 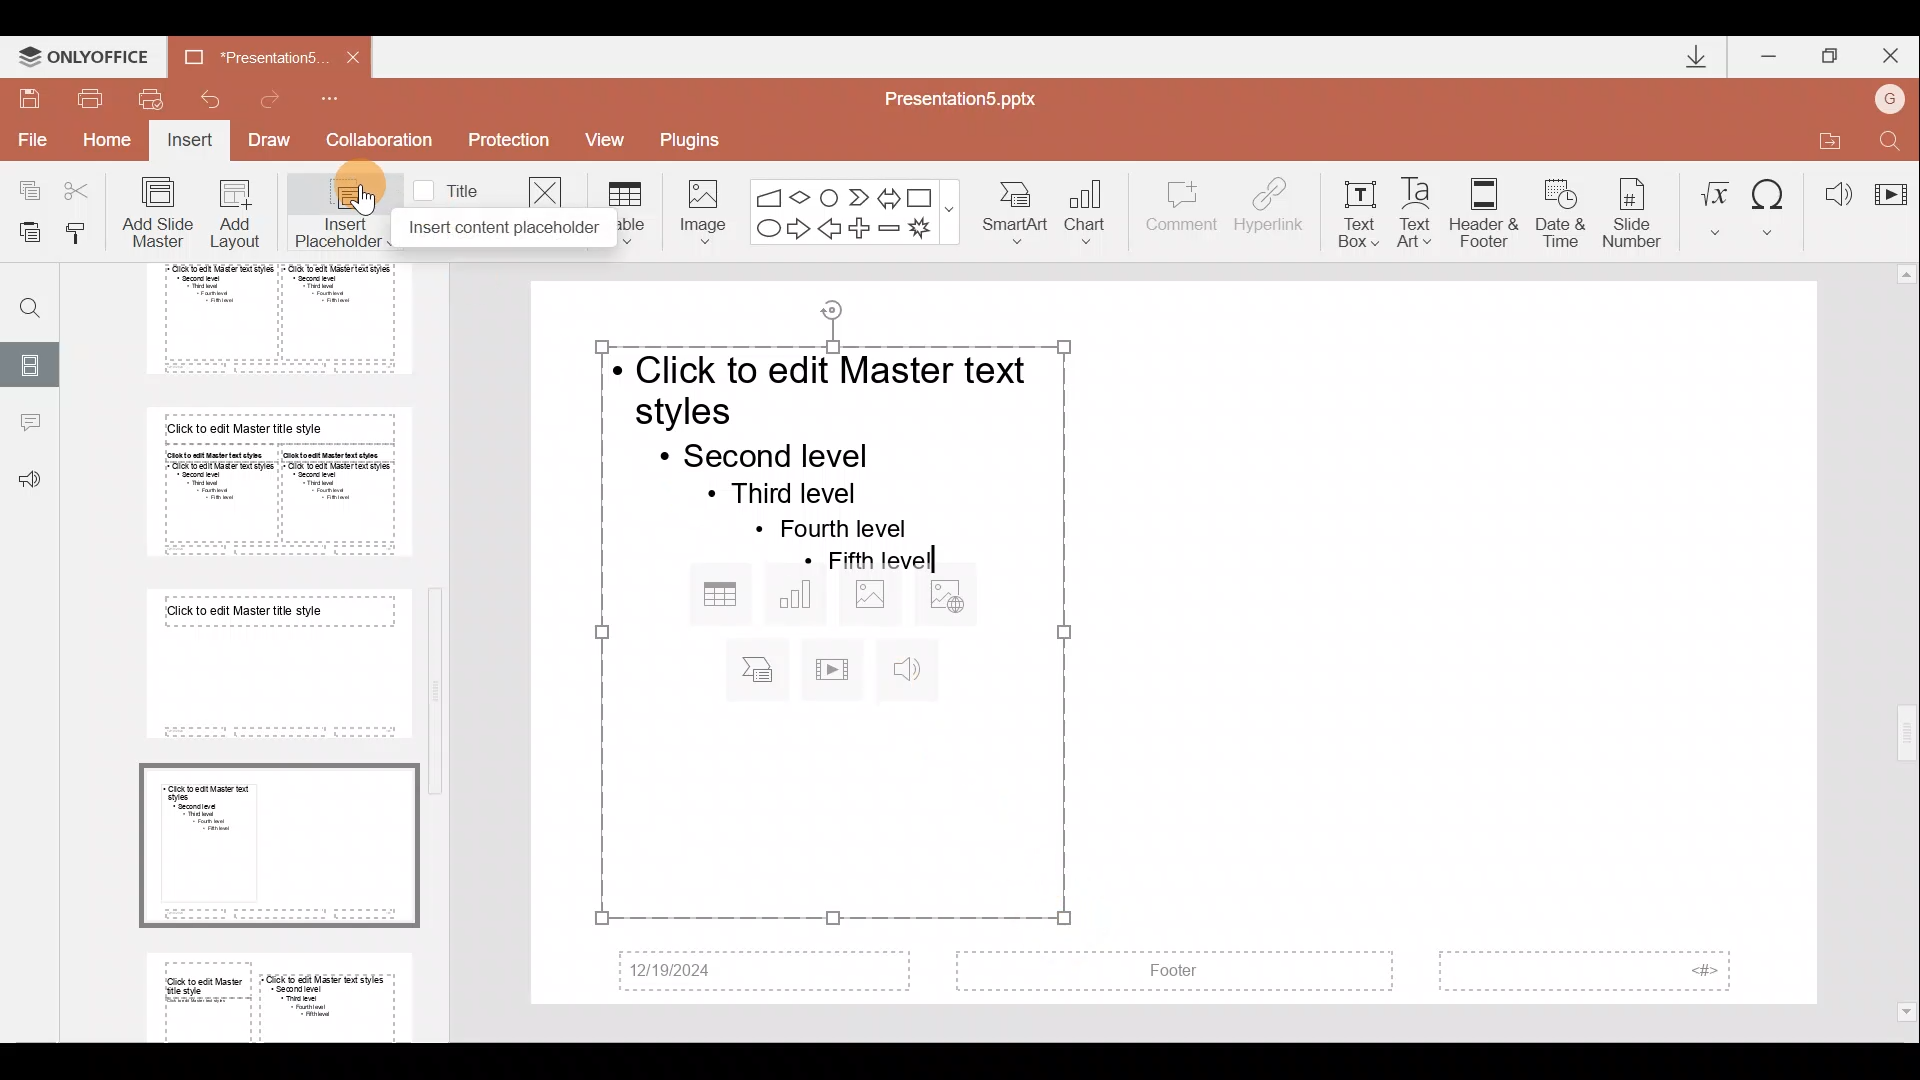 I want to click on Add layout, so click(x=236, y=218).